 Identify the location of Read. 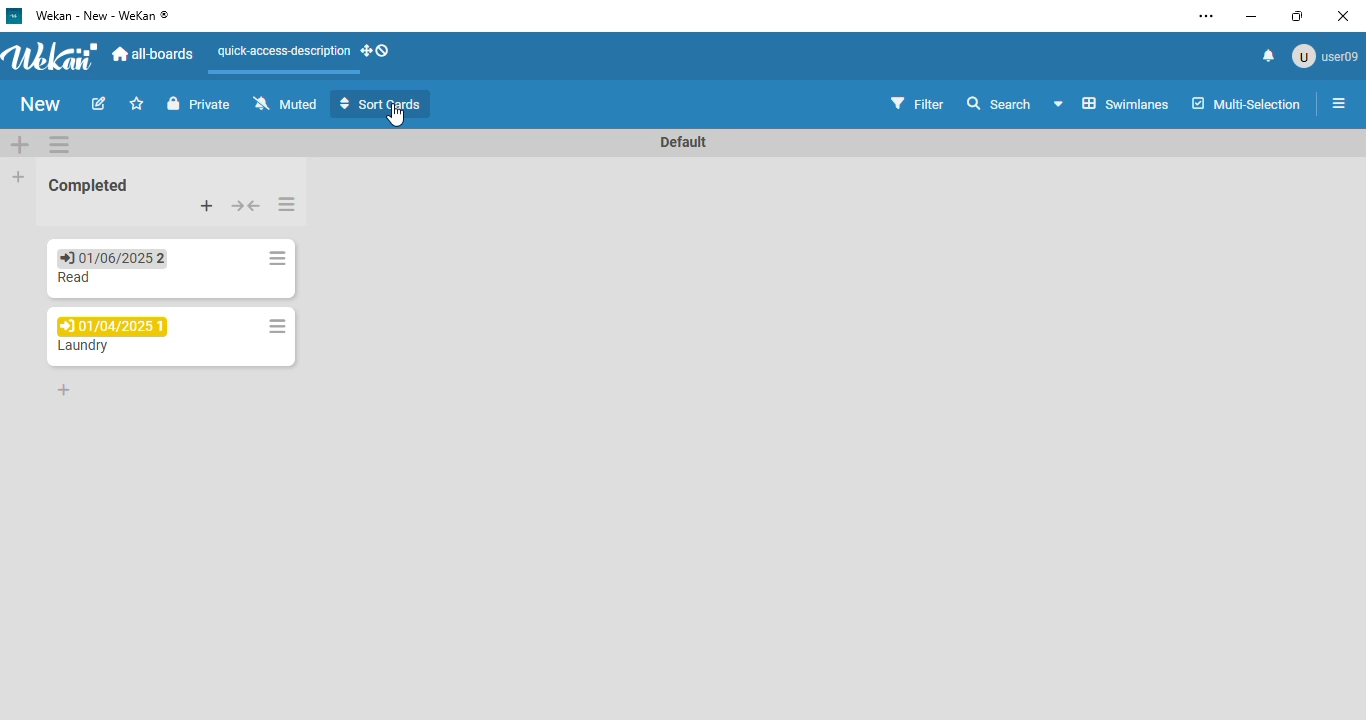
(76, 280).